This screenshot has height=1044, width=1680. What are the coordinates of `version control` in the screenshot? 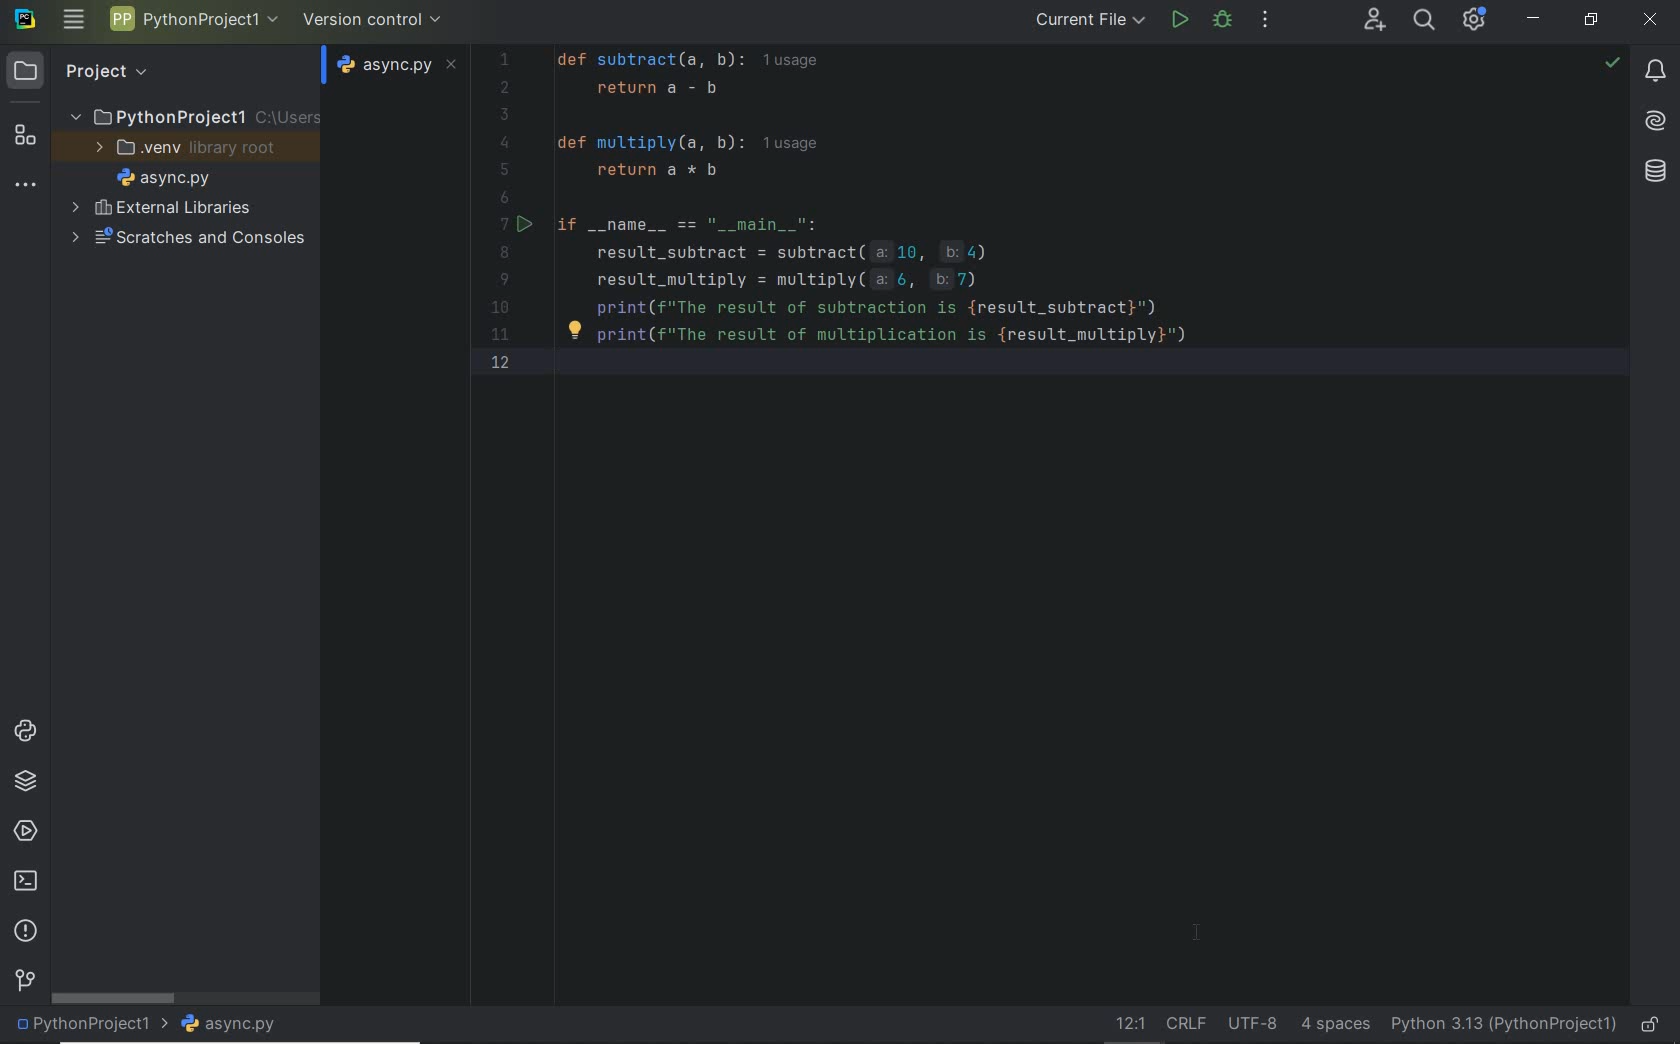 It's located at (373, 20).